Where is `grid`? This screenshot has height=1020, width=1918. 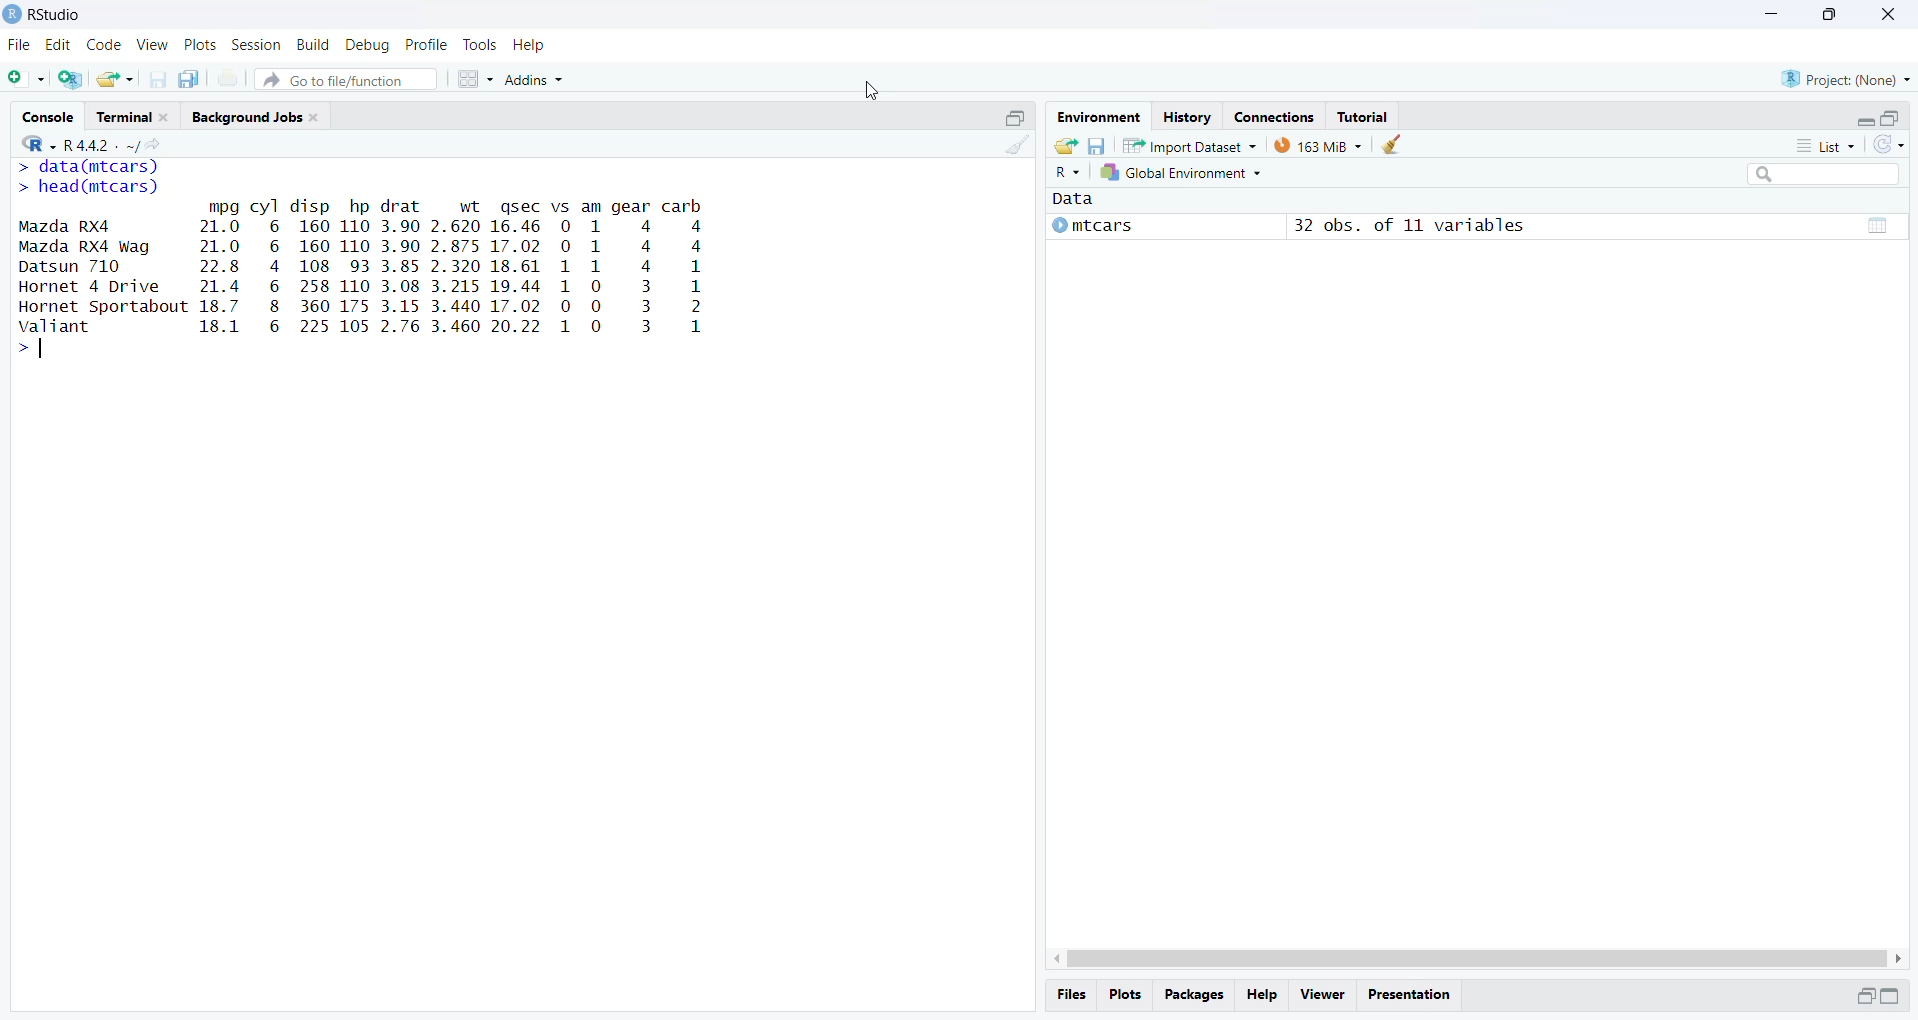
grid is located at coordinates (476, 78).